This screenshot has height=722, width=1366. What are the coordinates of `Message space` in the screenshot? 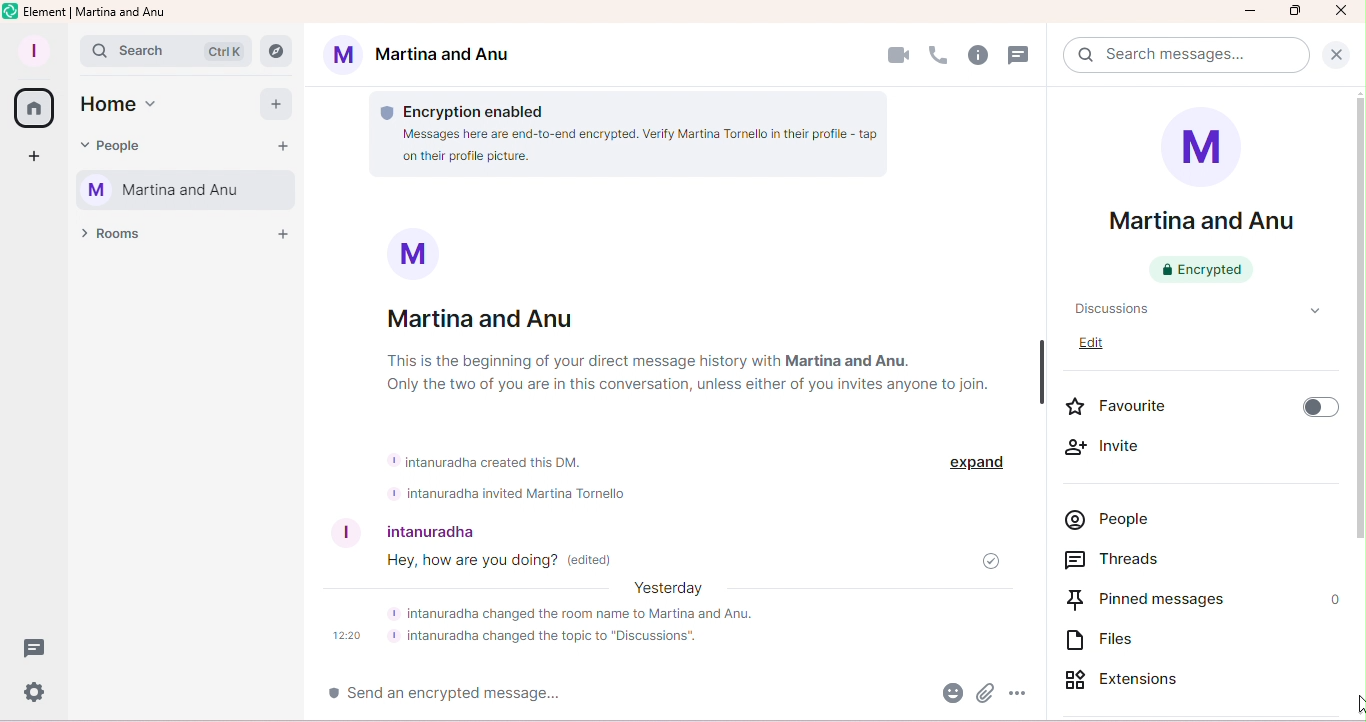 It's located at (688, 564).